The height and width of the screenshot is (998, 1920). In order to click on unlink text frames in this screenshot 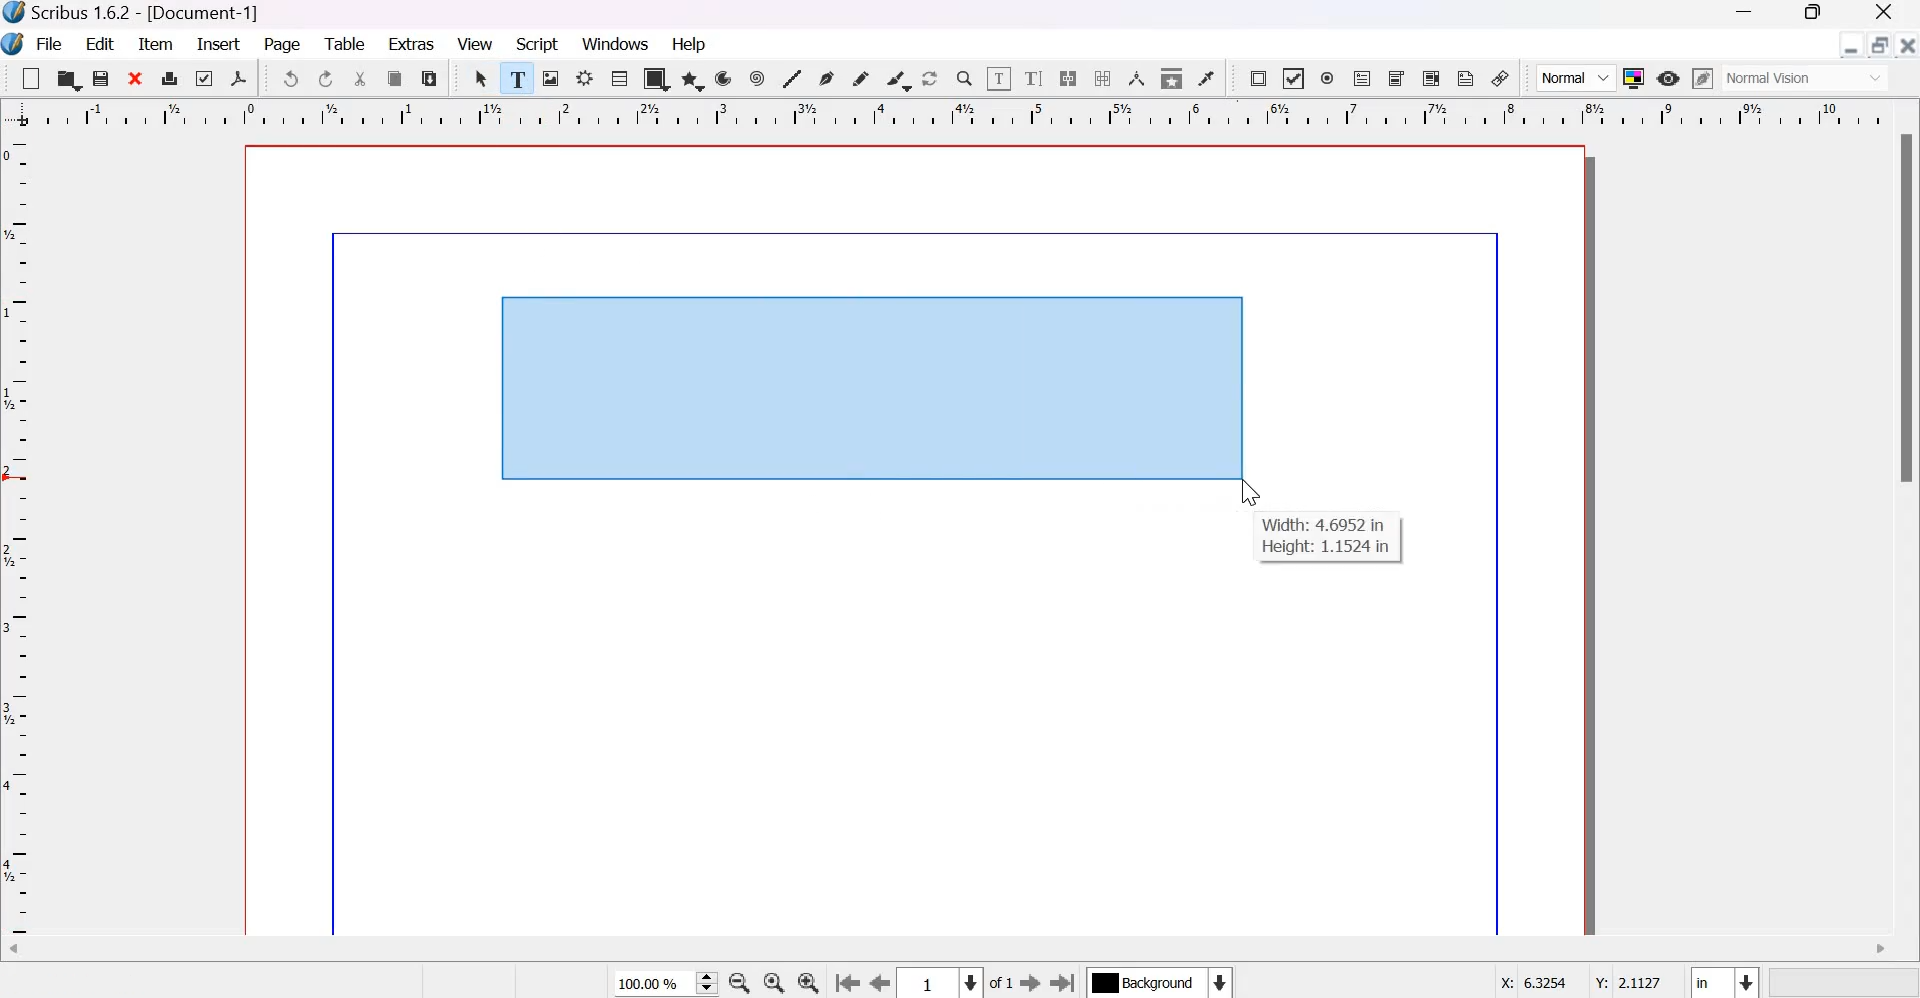, I will do `click(1101, 78)`.